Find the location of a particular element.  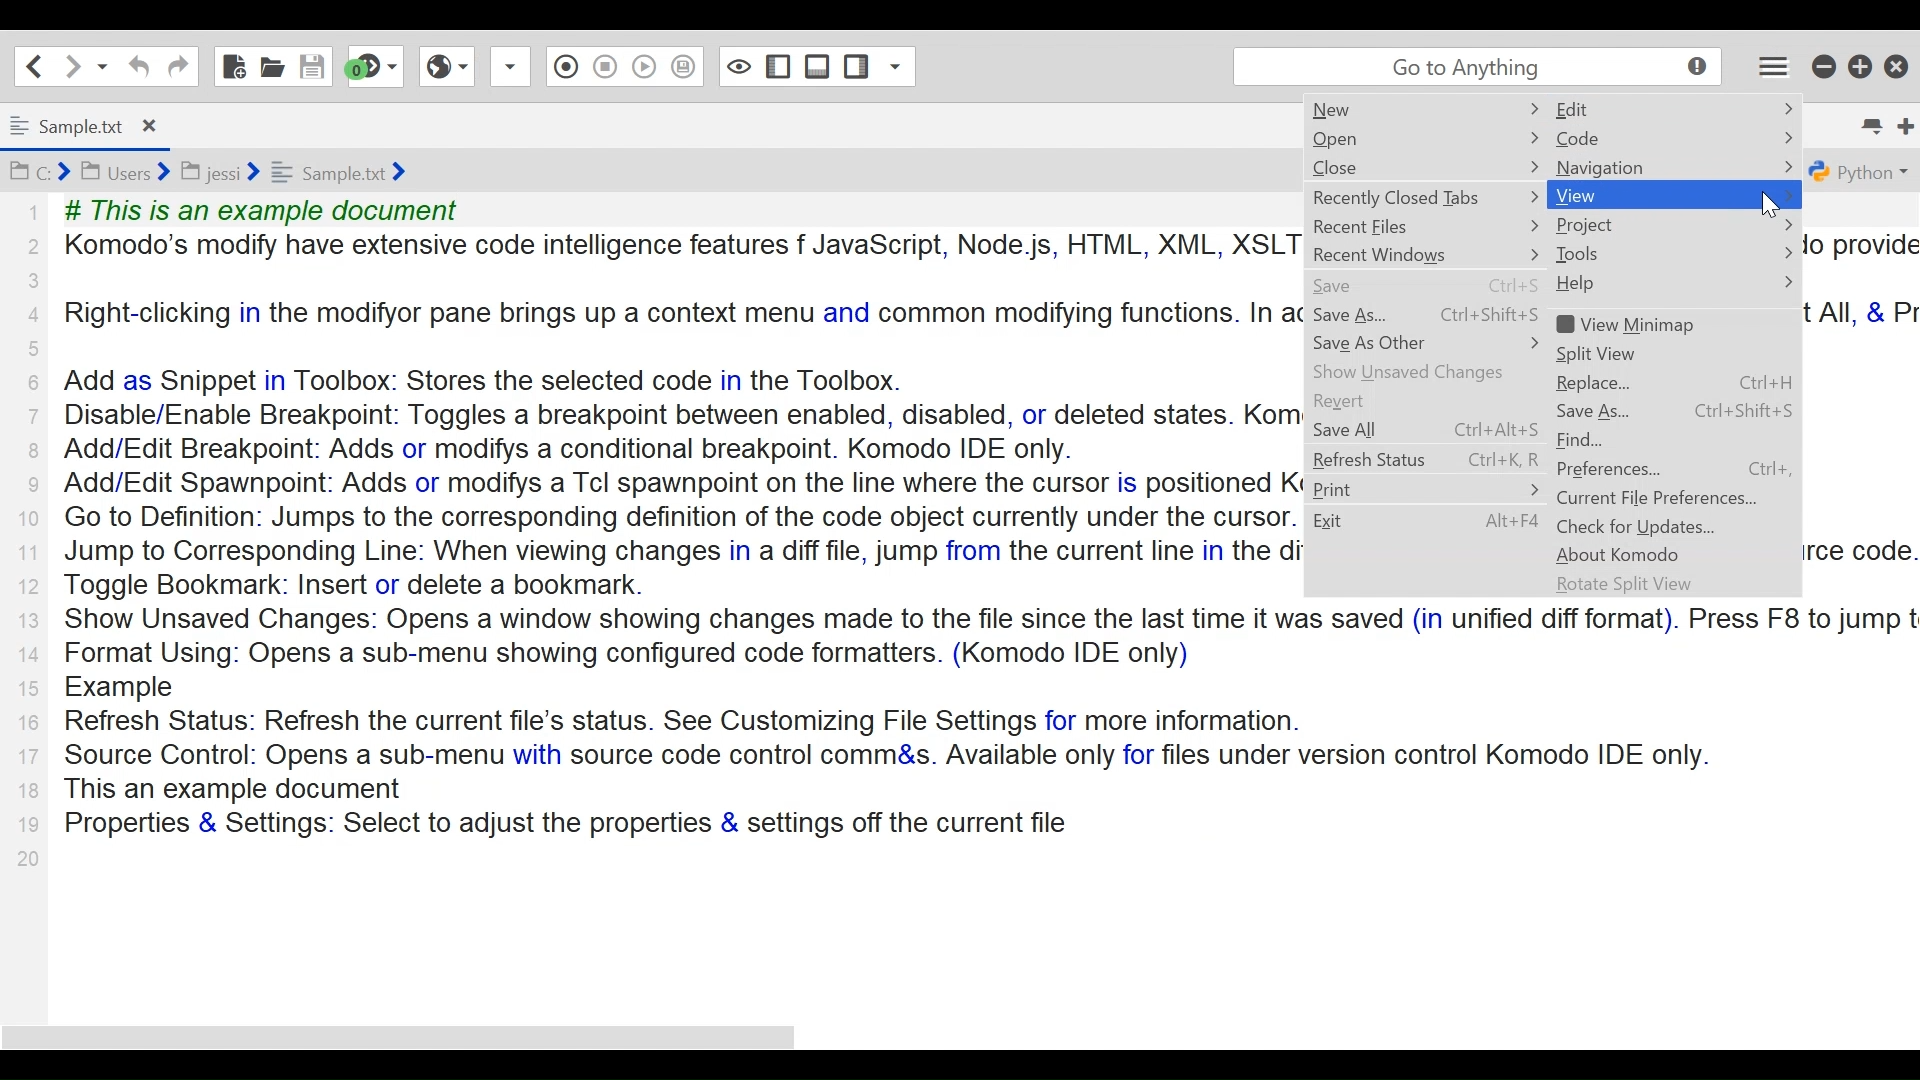

Rotate Split View is located at coordinates (1630, 586).